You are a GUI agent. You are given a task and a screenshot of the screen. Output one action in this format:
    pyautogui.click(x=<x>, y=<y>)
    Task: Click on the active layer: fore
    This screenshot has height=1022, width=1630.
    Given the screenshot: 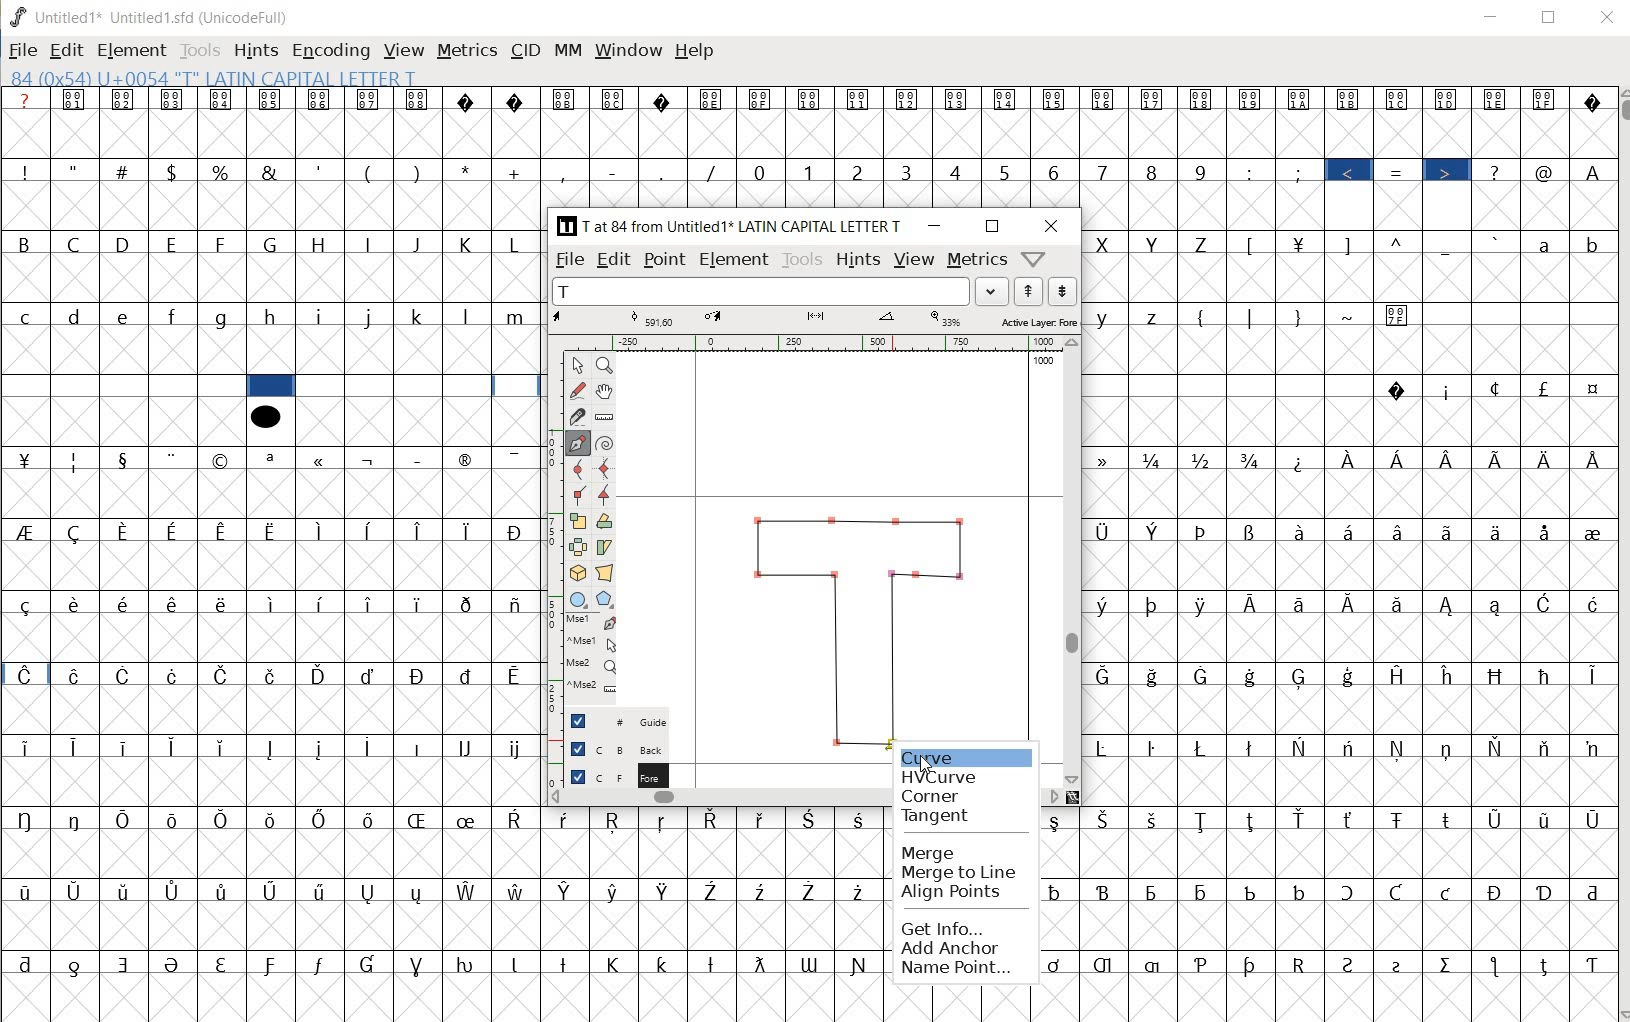 What is the action you would take?
    pyautogui.click(x=817, y=320)
    